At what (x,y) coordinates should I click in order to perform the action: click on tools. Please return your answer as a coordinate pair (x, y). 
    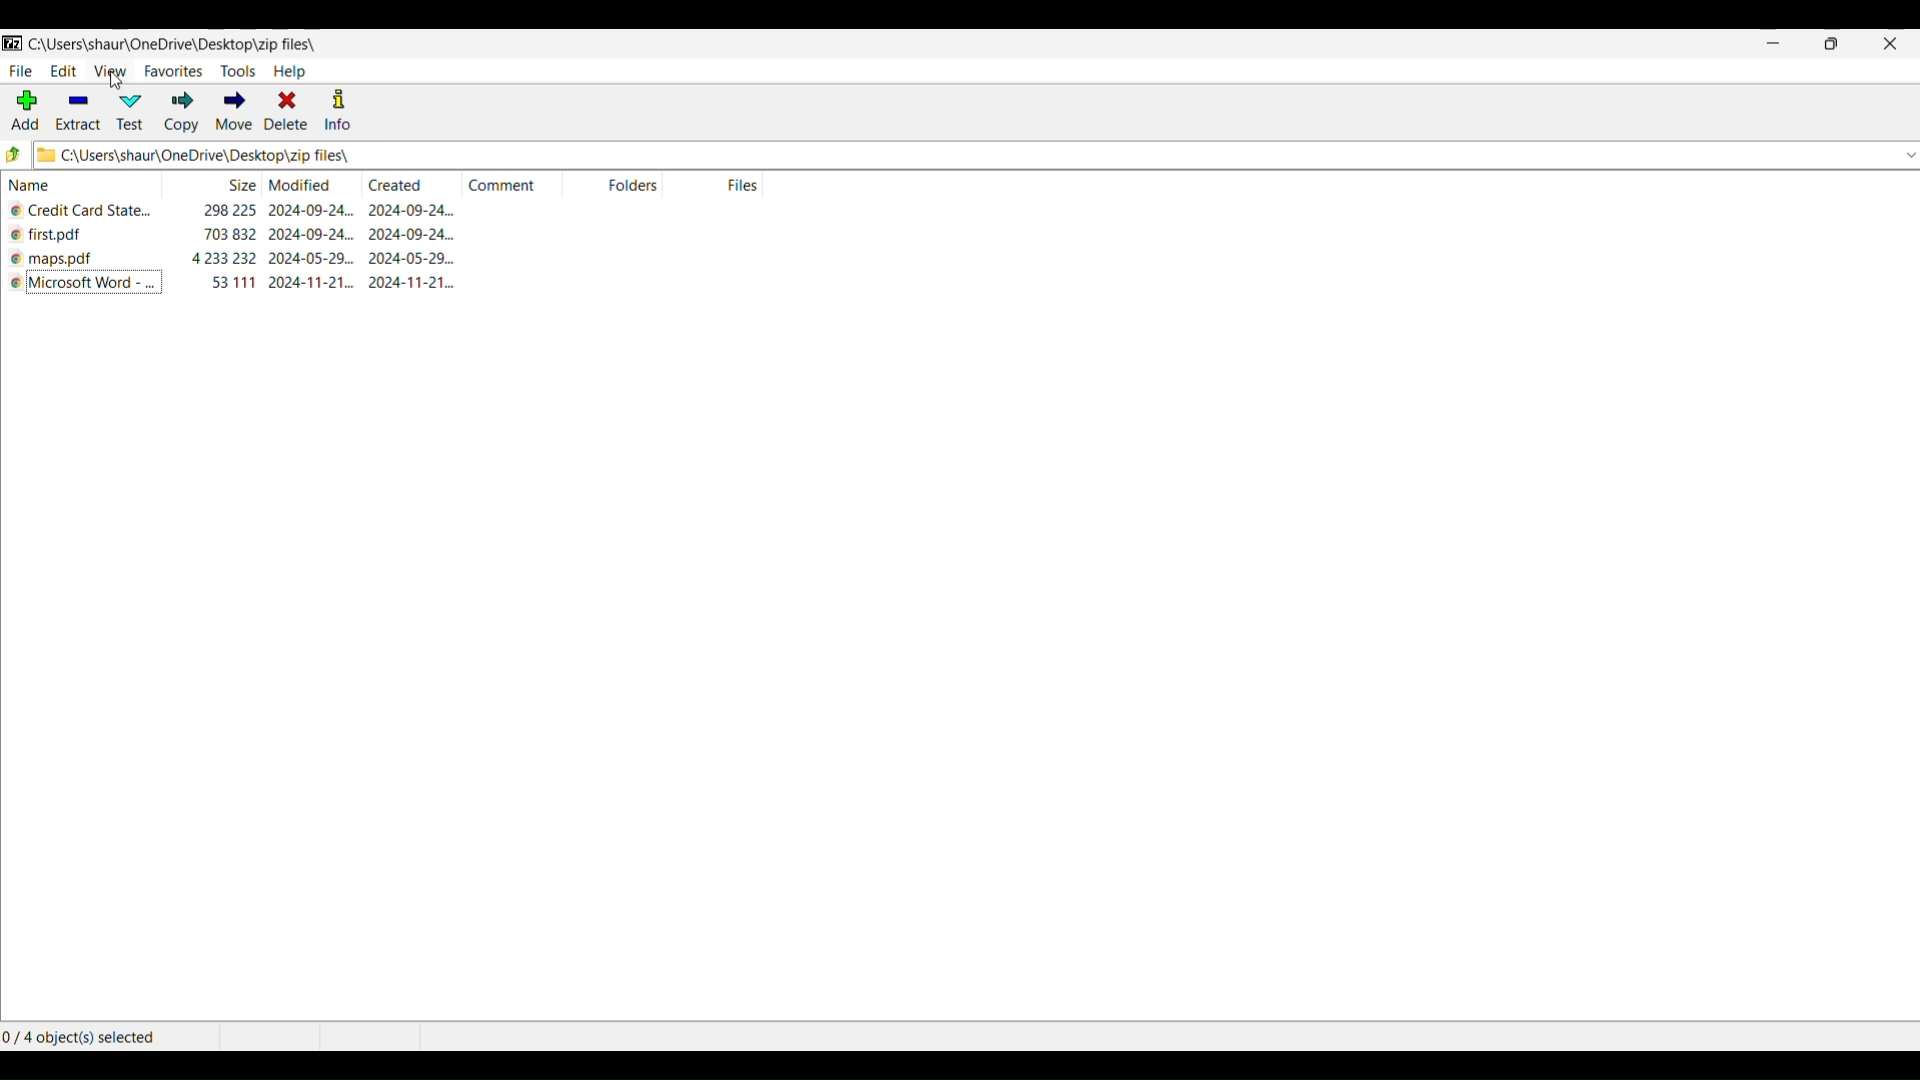
    Looking at the image, I should click on (237, 72).